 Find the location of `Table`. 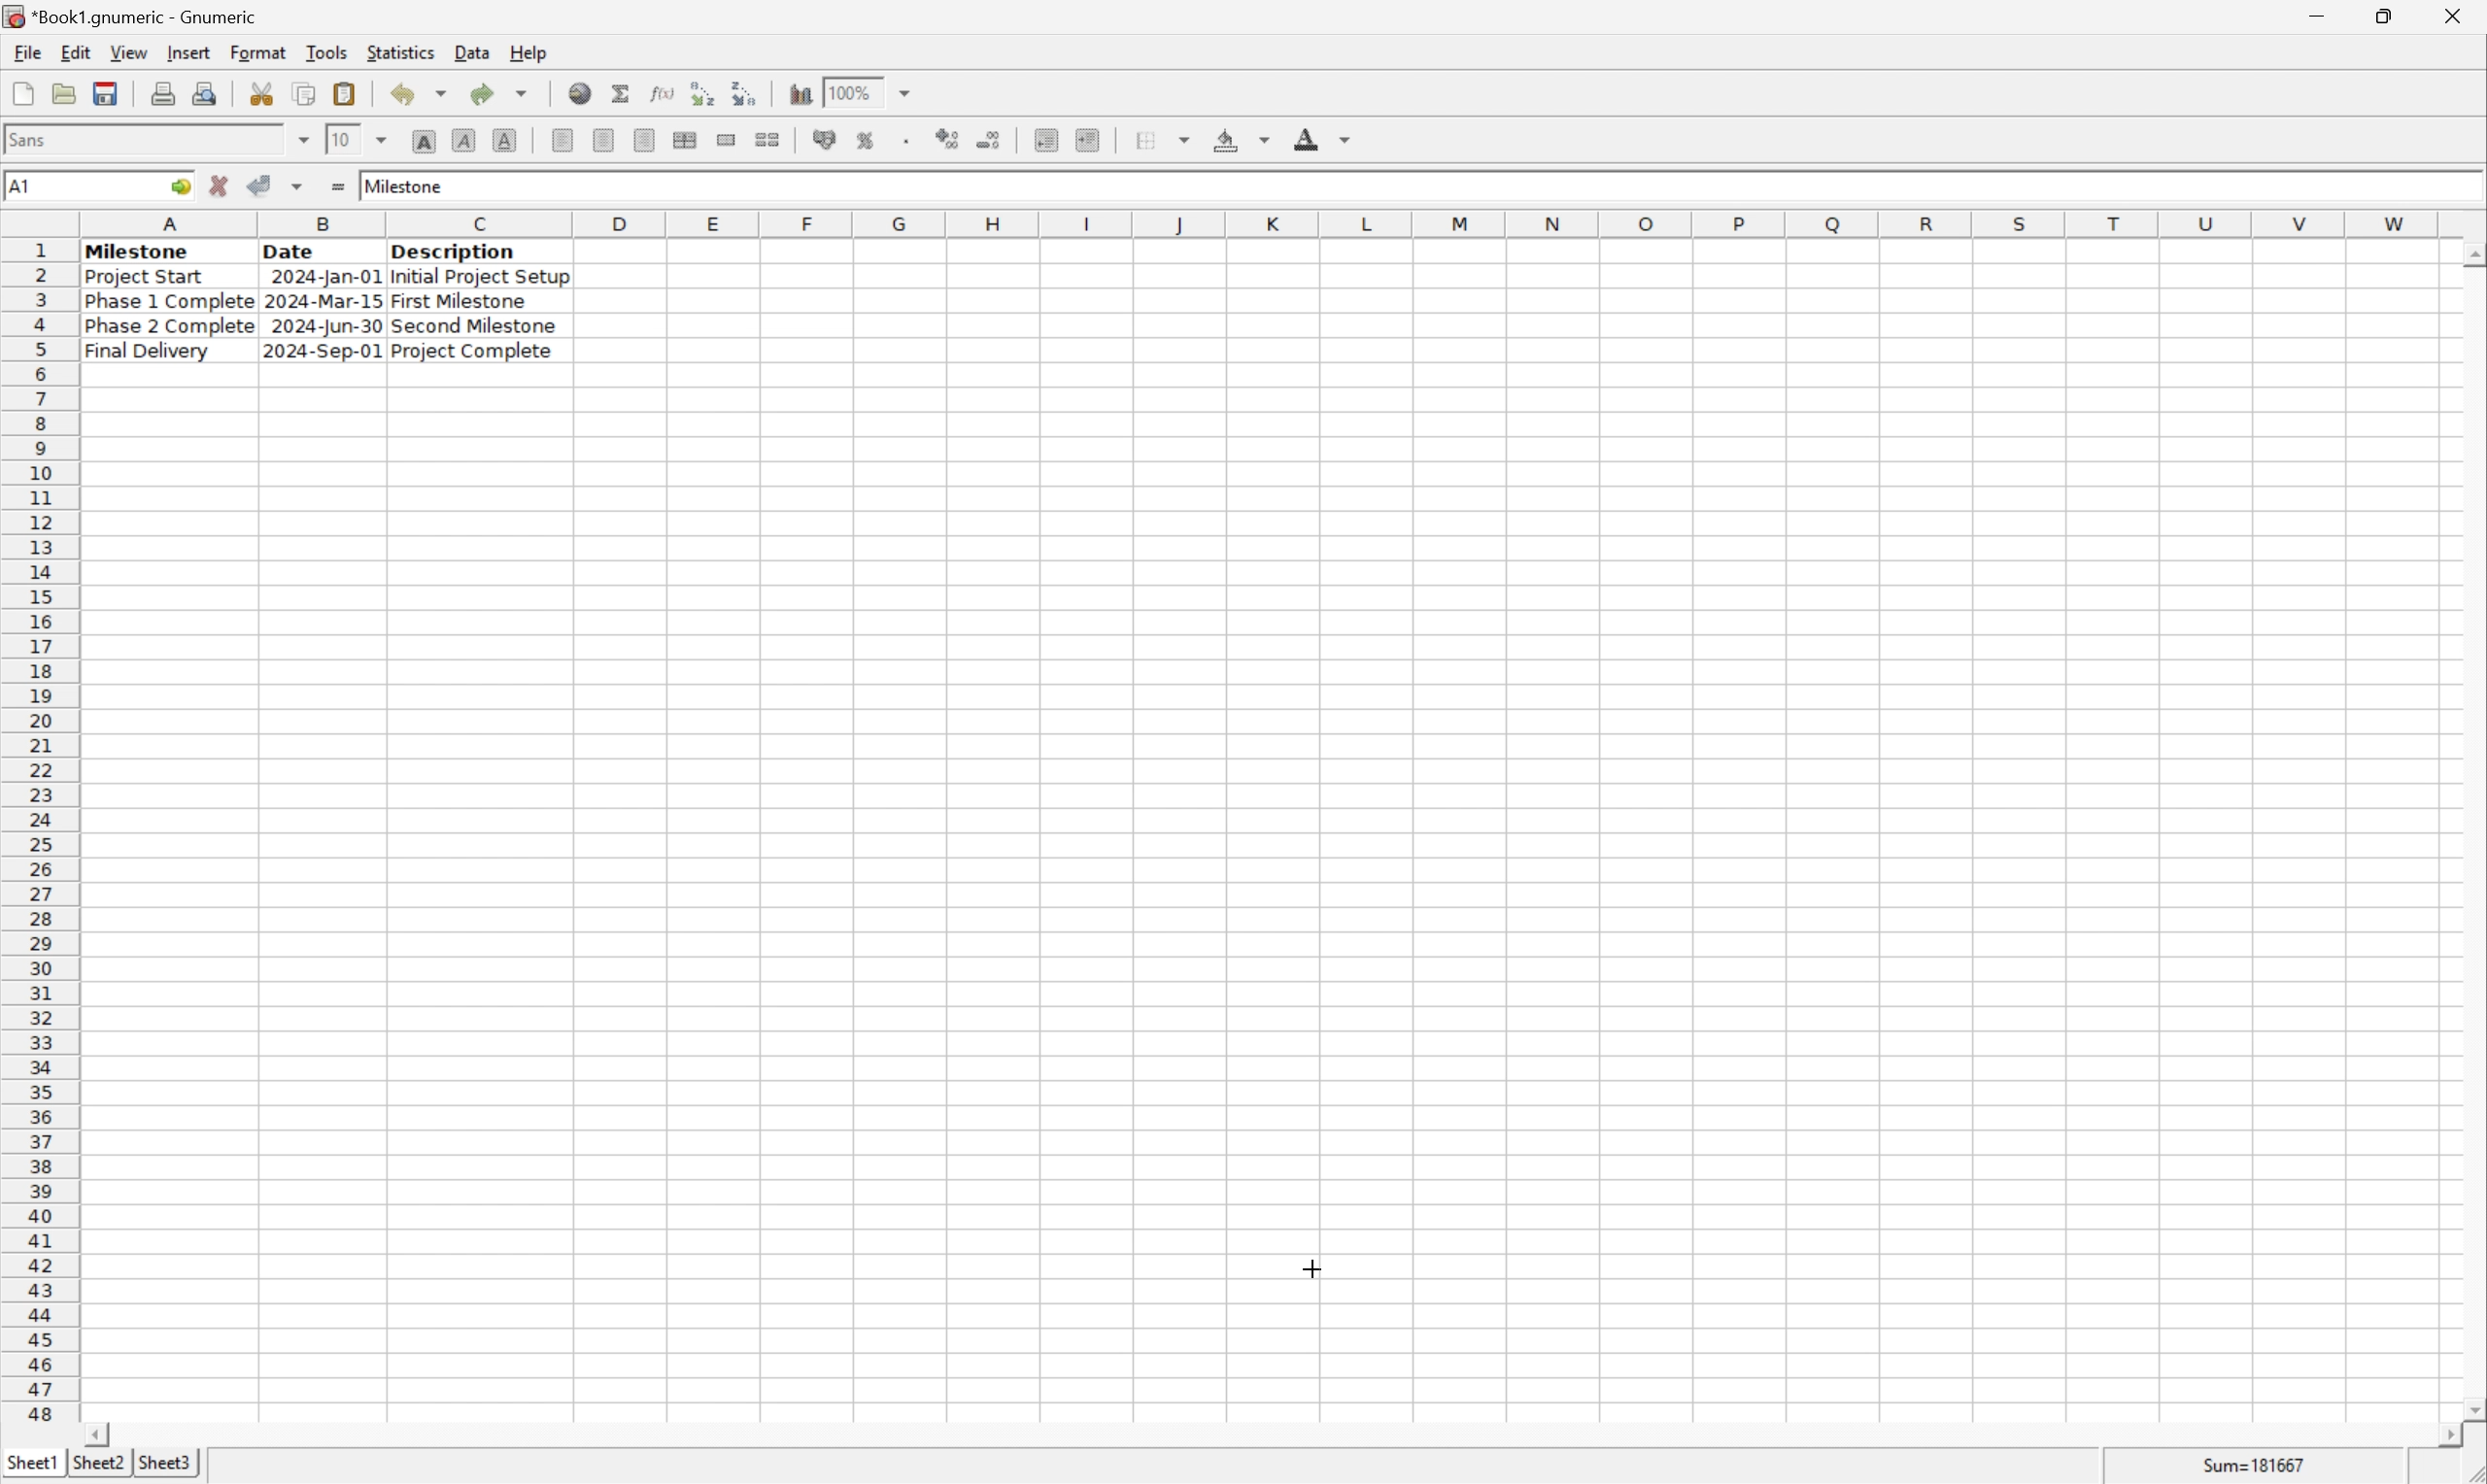

Table is located at coordinates (324, 301).